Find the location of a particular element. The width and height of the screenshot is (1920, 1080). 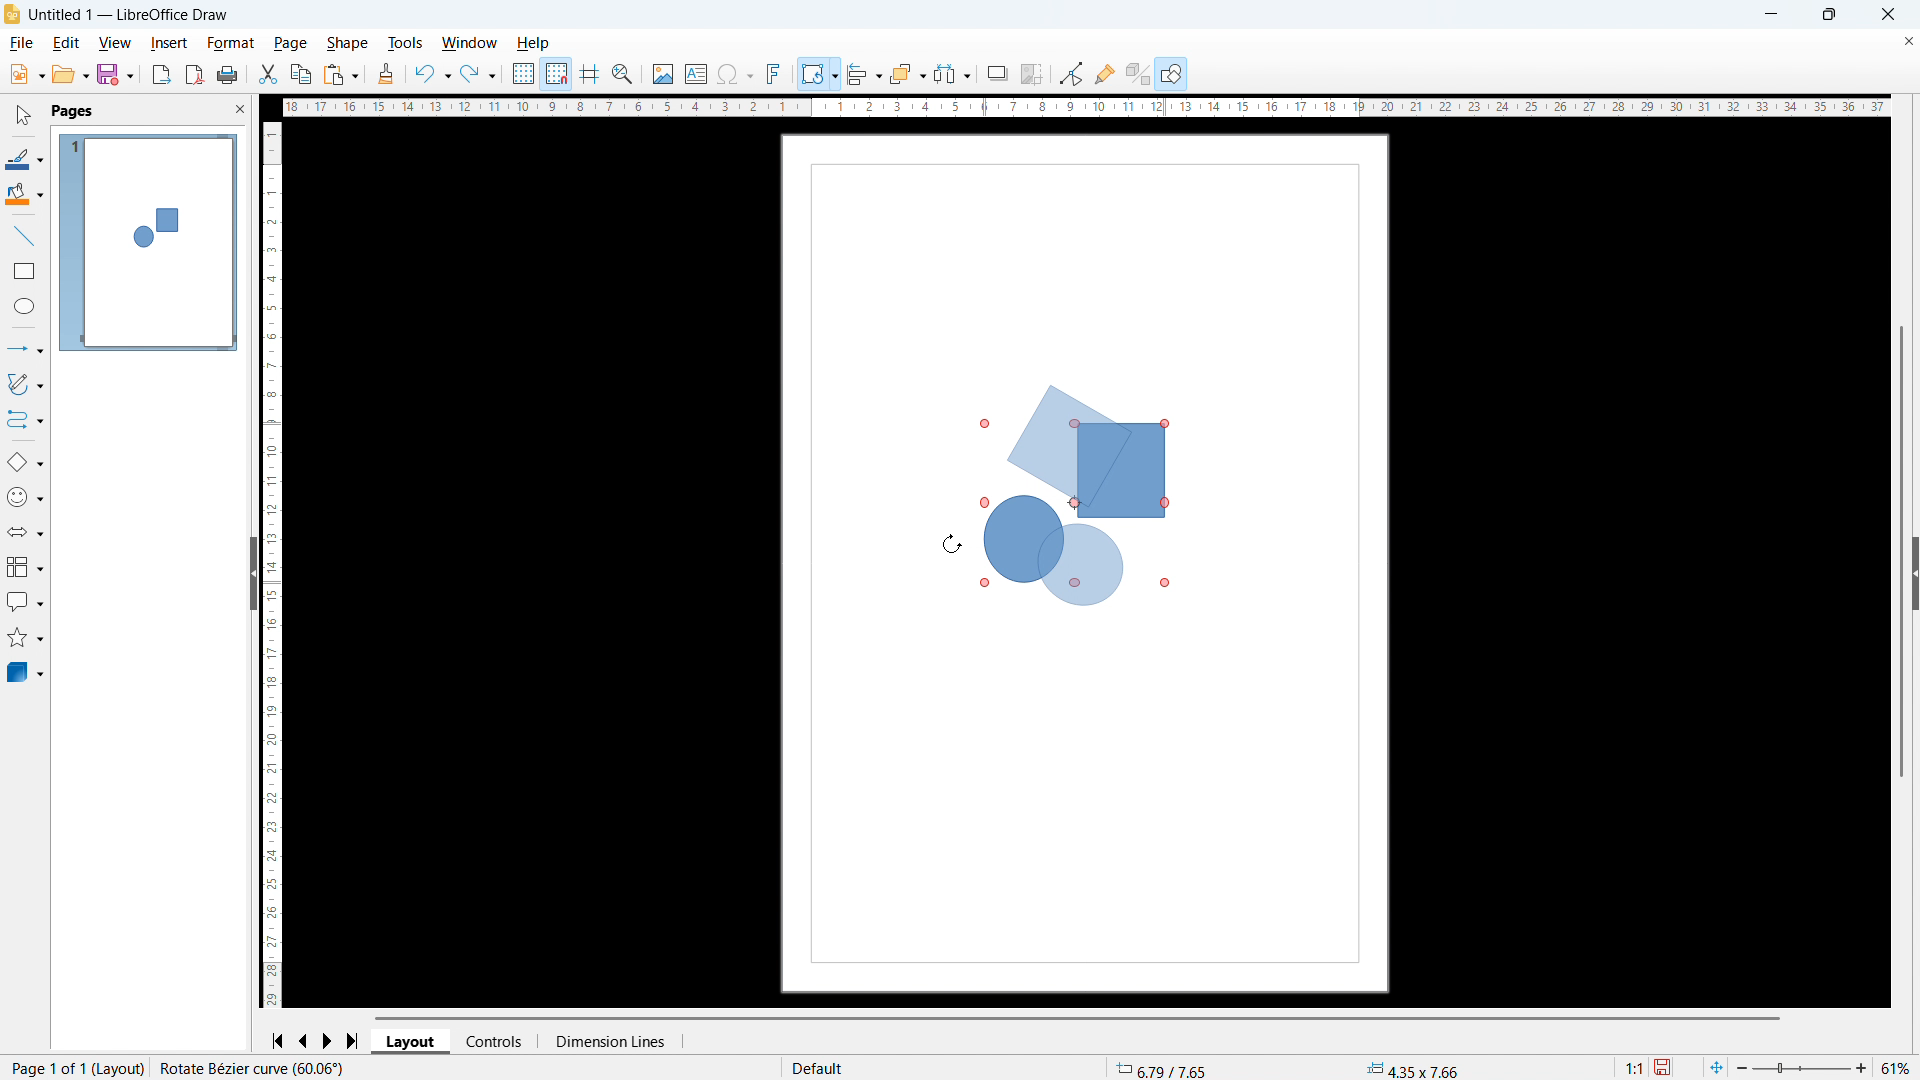

Export as PDF  is located at coordinates (194, 74).